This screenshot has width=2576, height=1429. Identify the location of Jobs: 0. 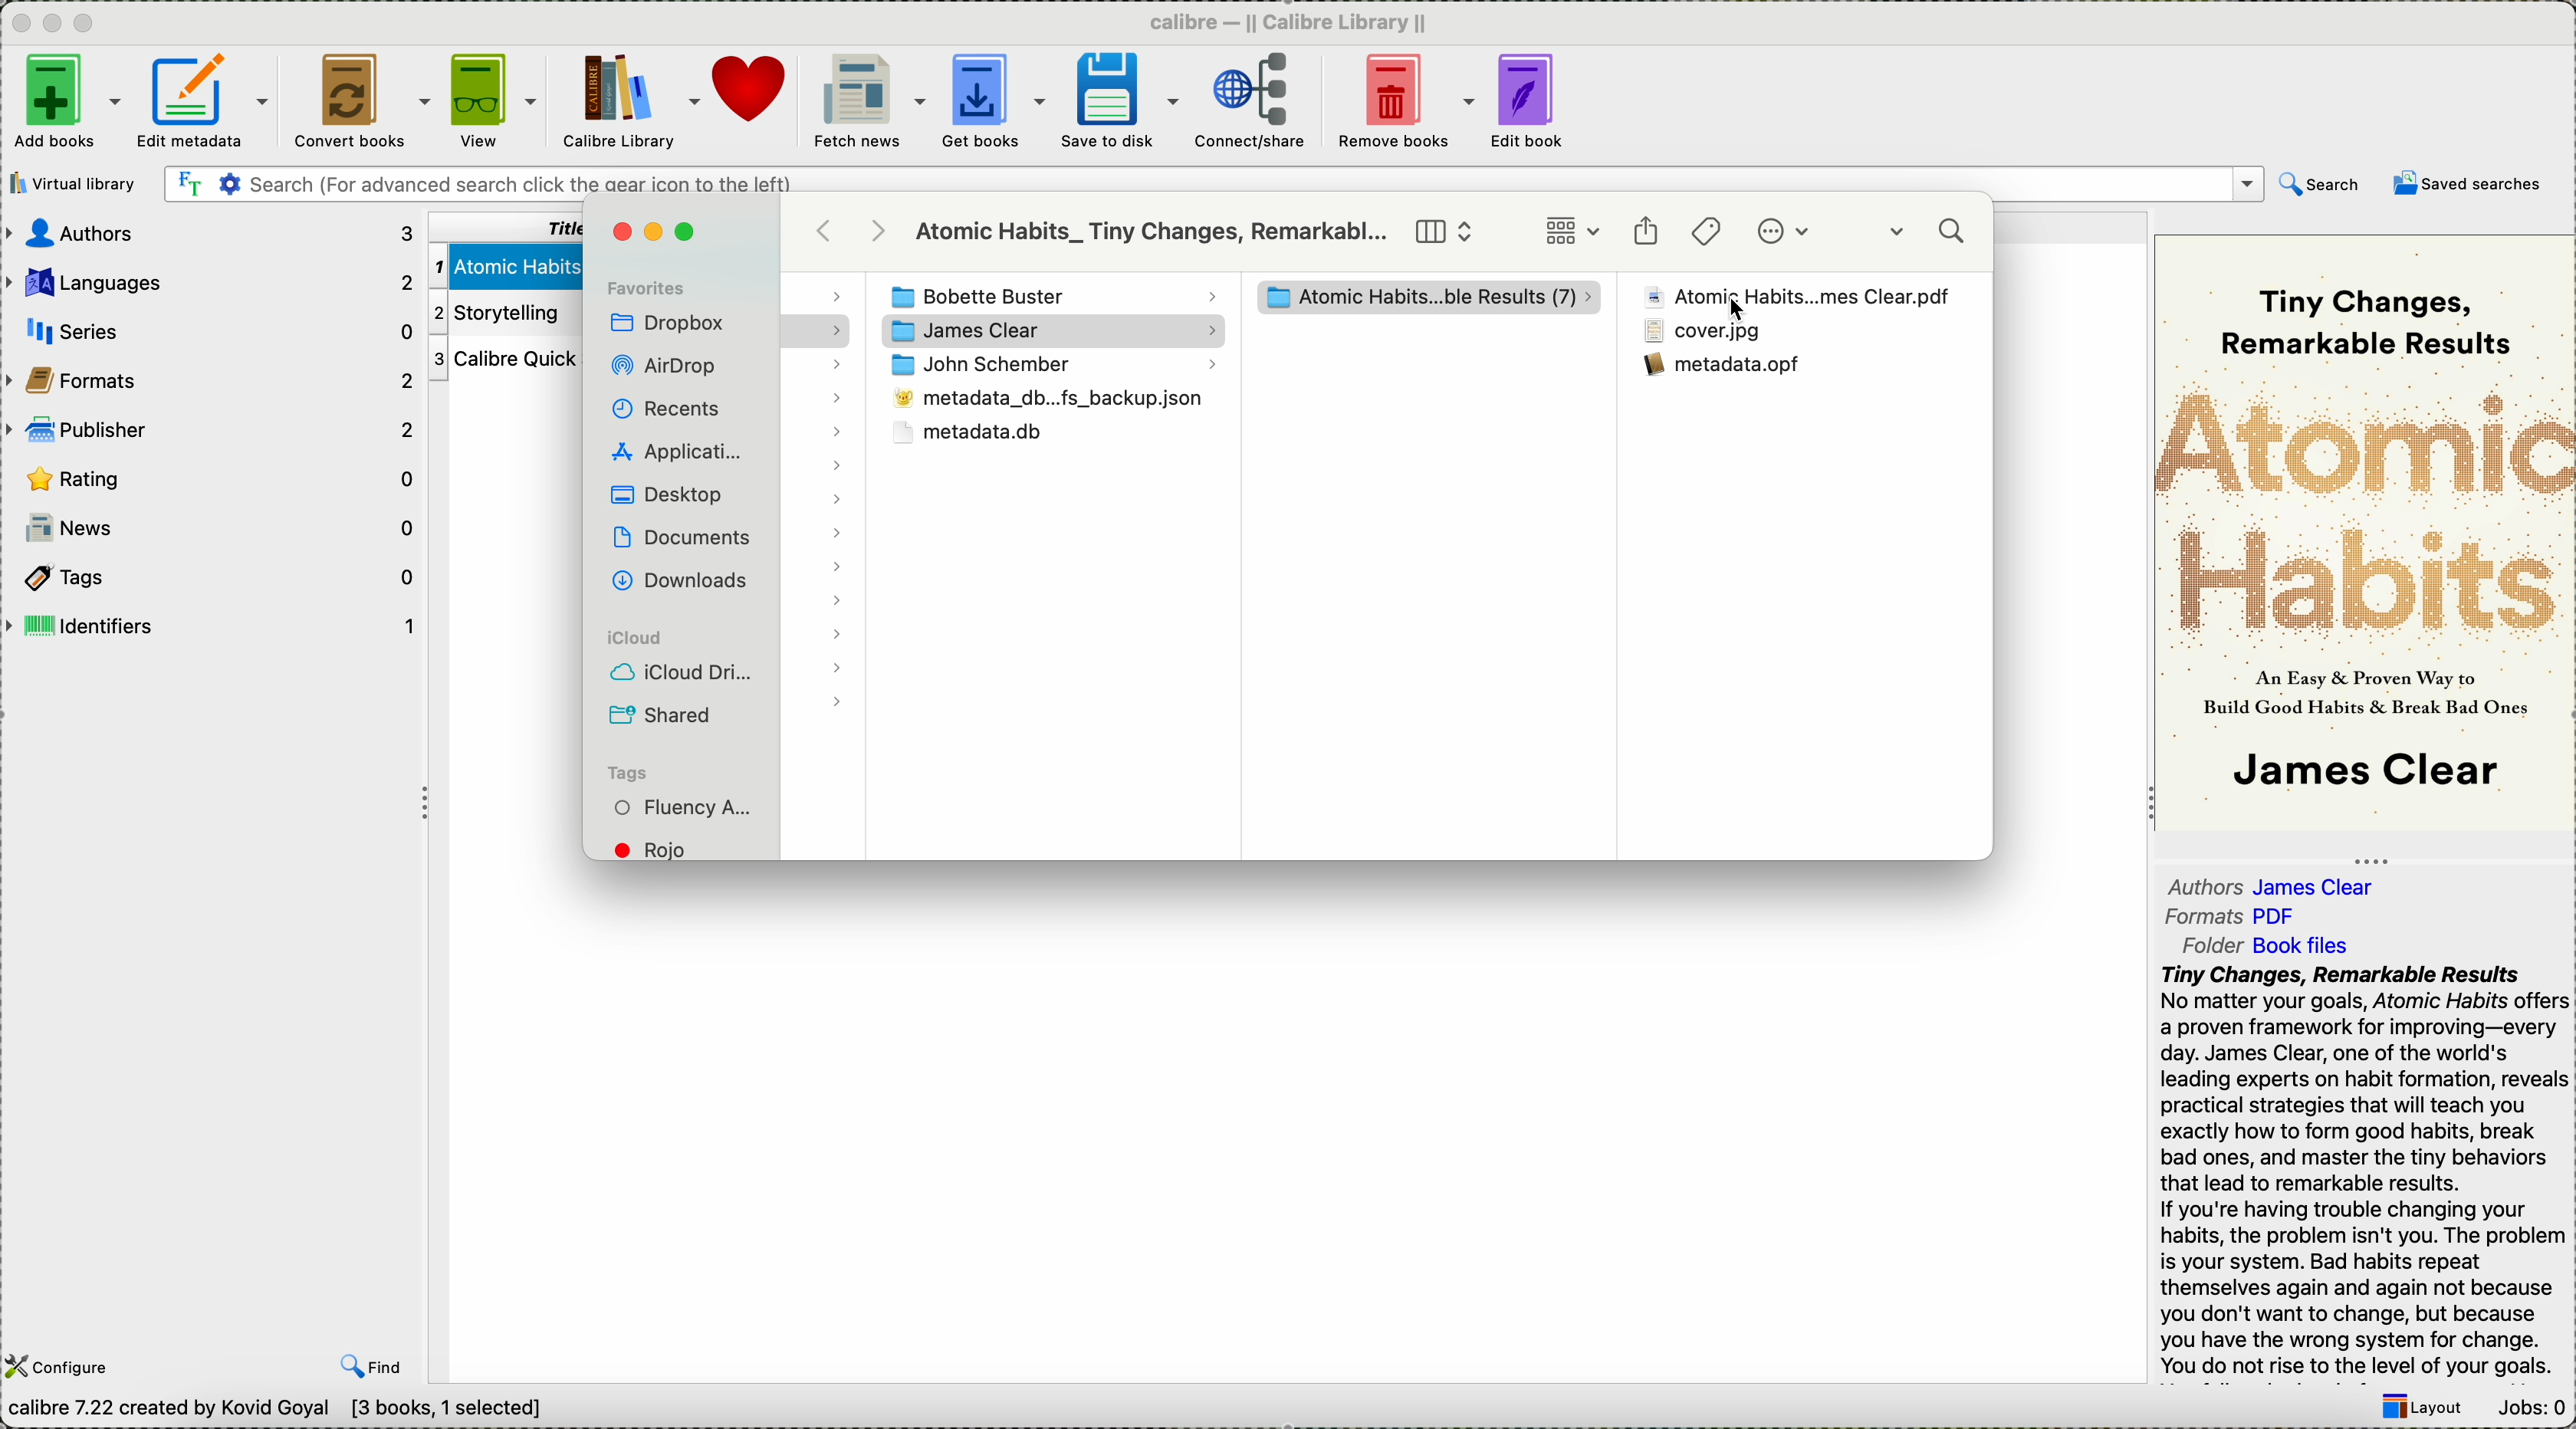
(2529, 1410).